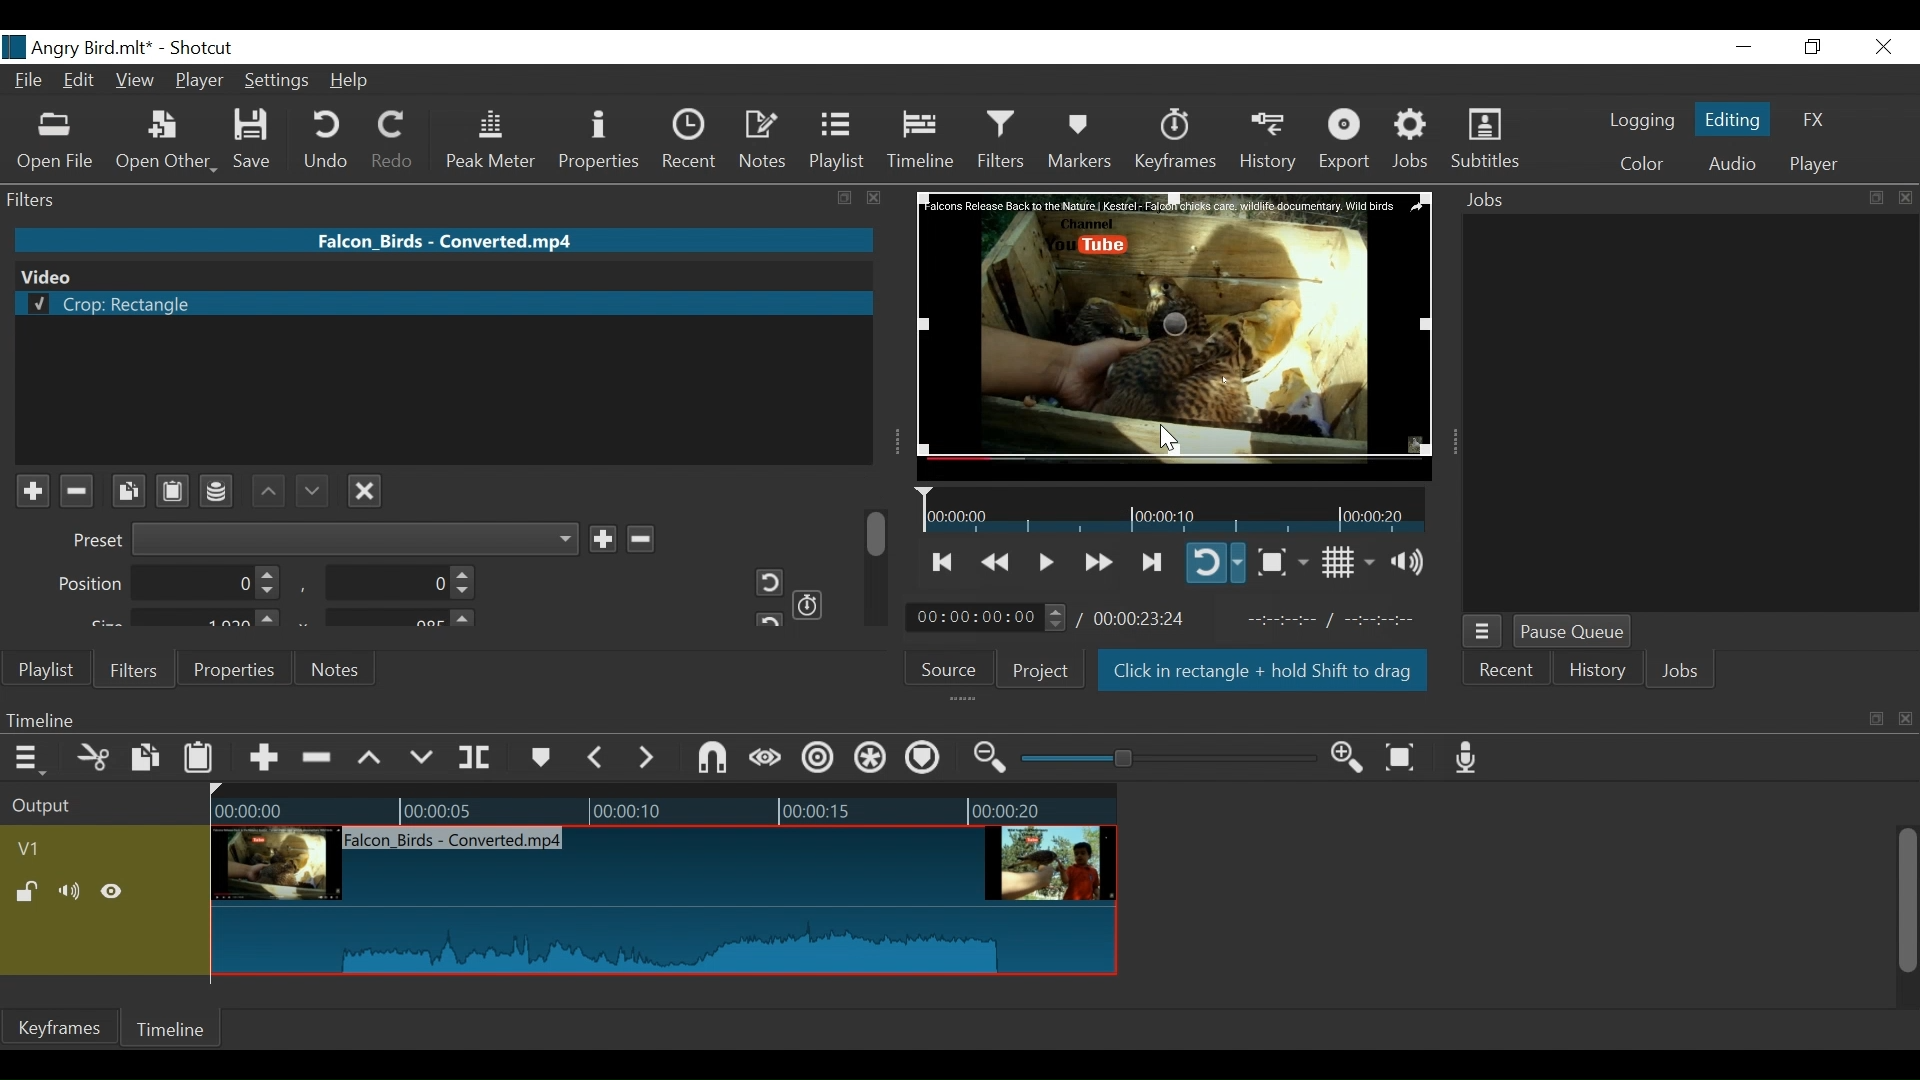 Image resolution: width=1920 pixels, height=1080 pixels. I want to click on Redo, so click(394, 140).